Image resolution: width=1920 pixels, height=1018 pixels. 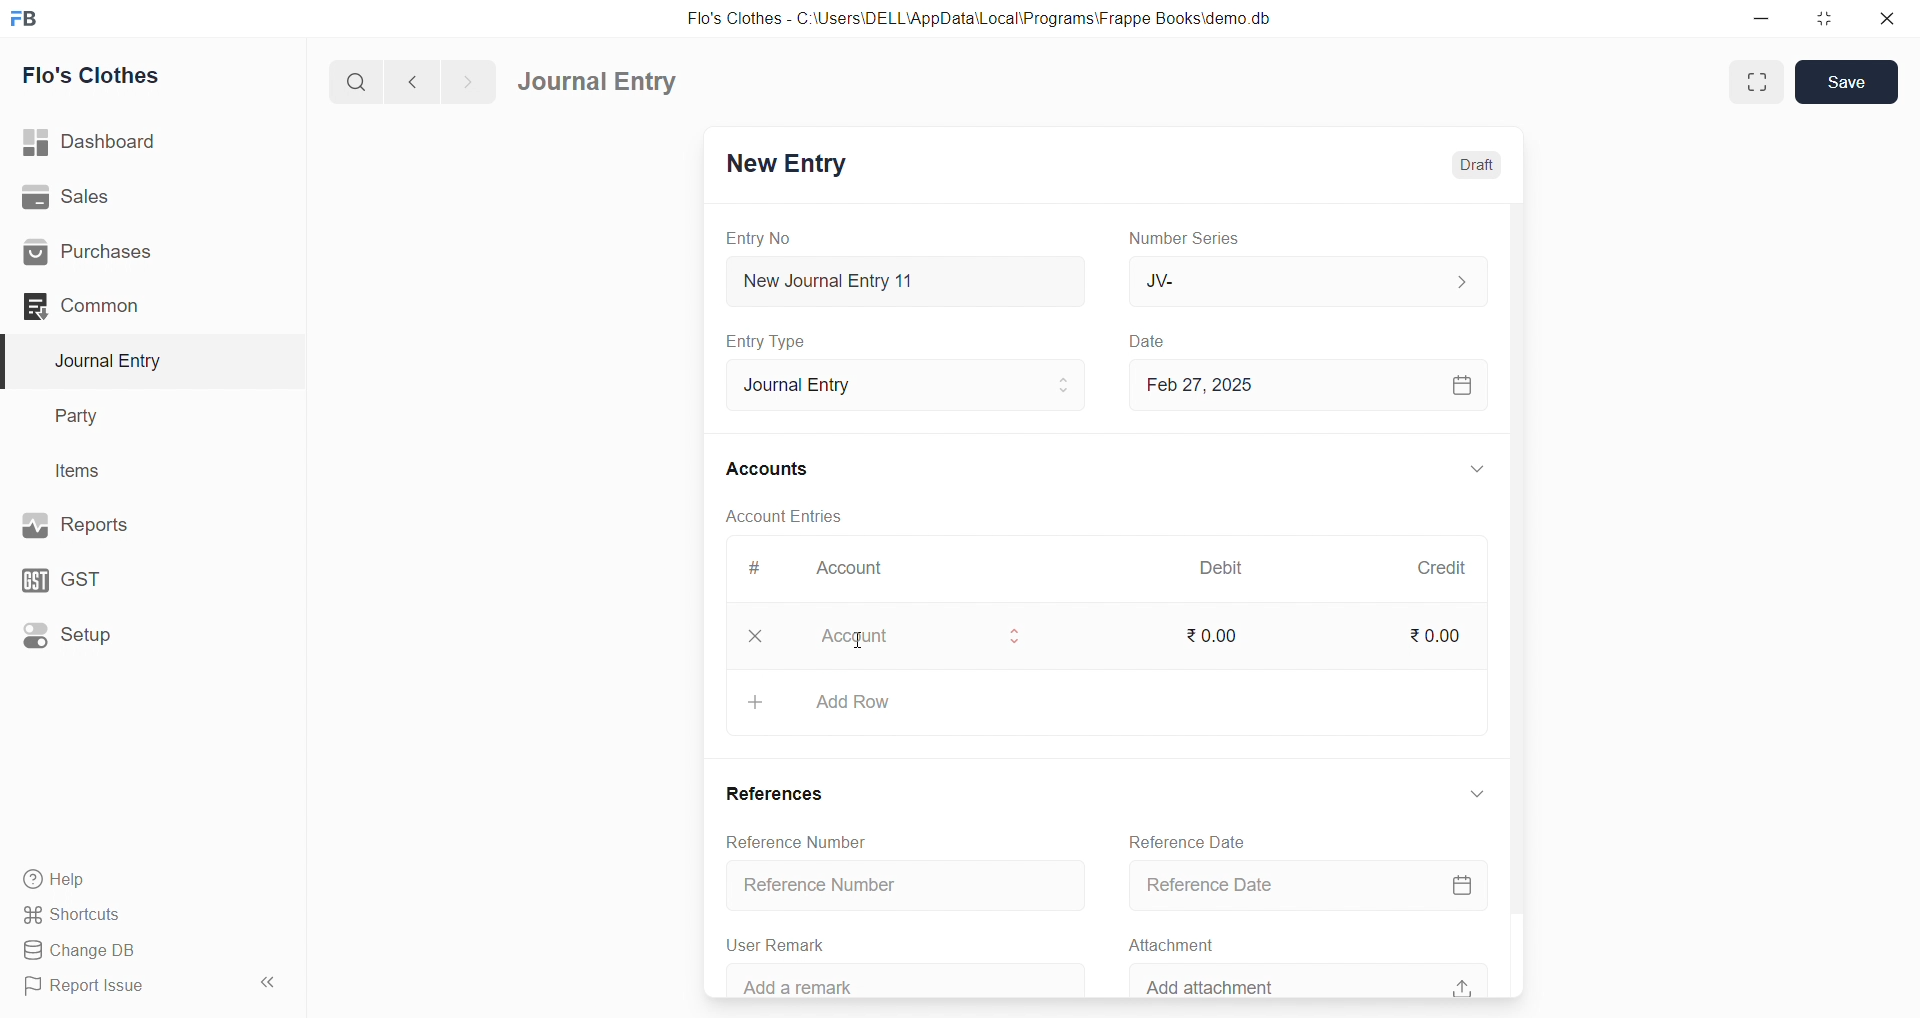 What do you see at coordinates (1758, 17) in the screenshot?
I see `minimize` at bounding box center [1758, 17].